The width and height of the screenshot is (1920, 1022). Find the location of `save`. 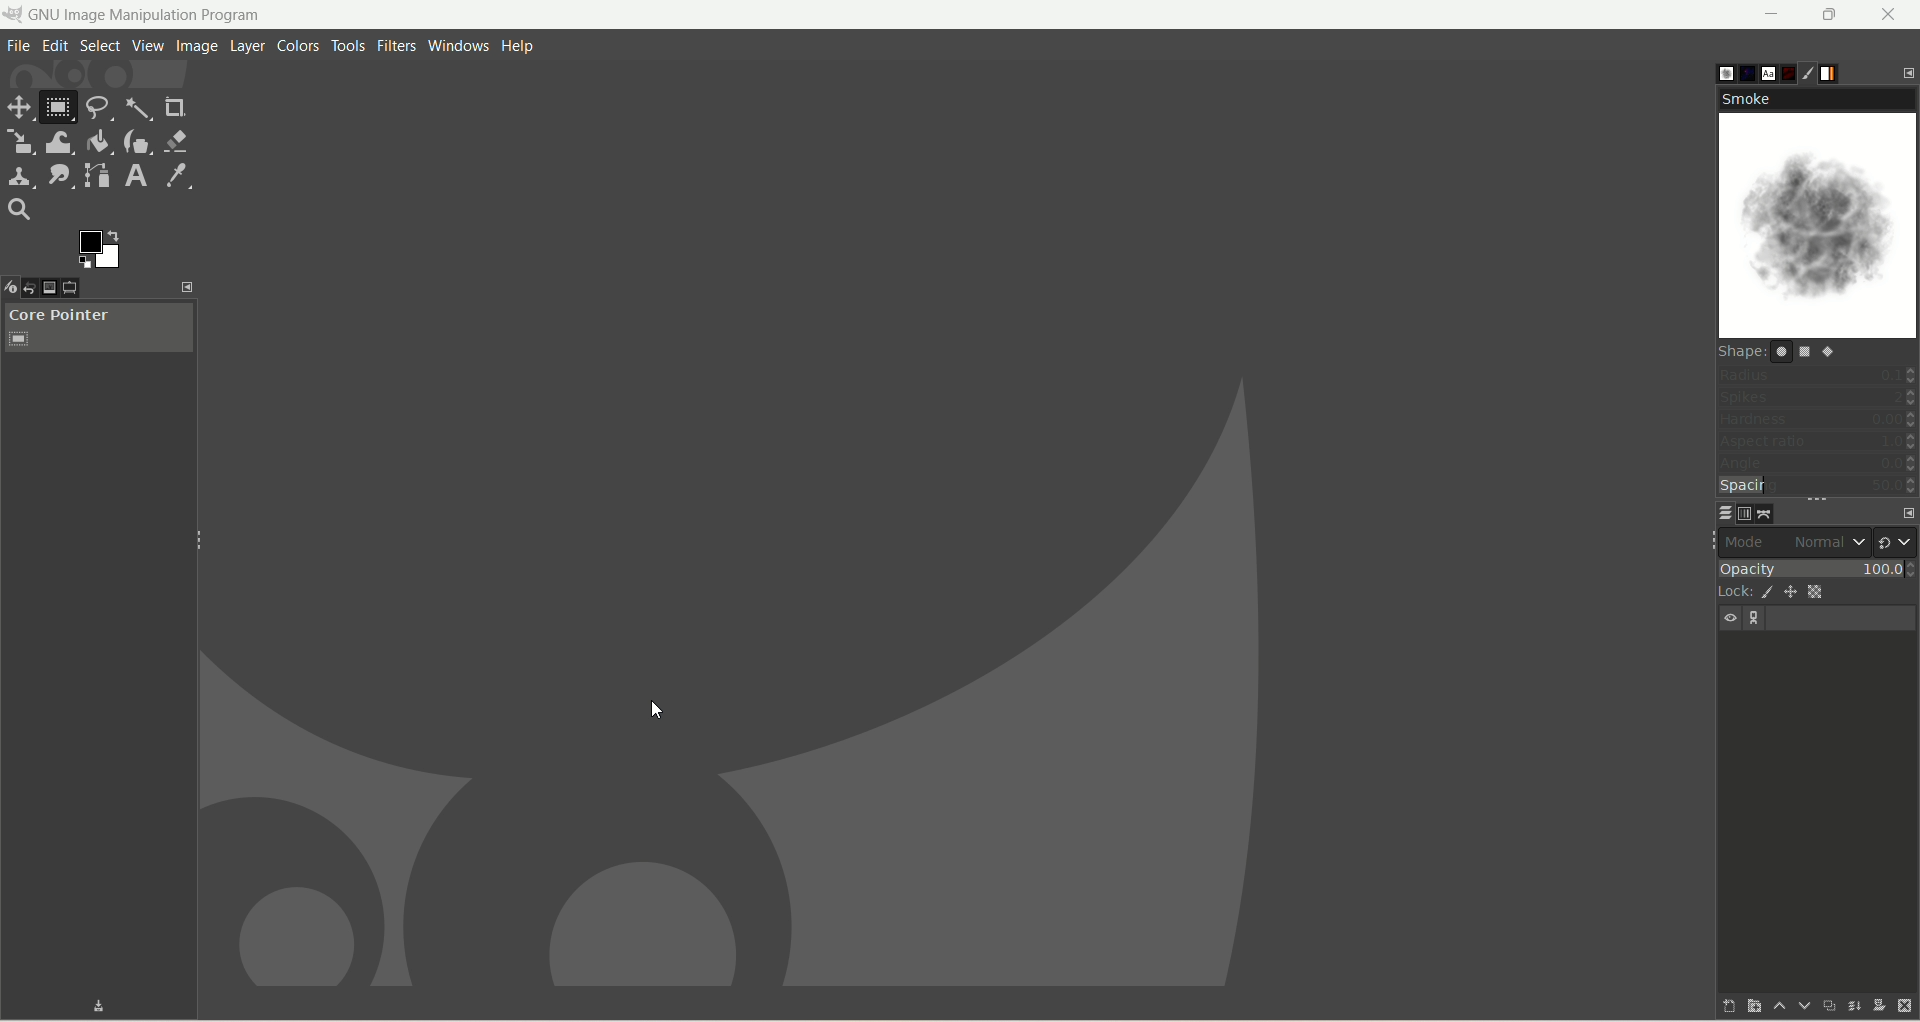

save is located at coordinates (83, 1005).